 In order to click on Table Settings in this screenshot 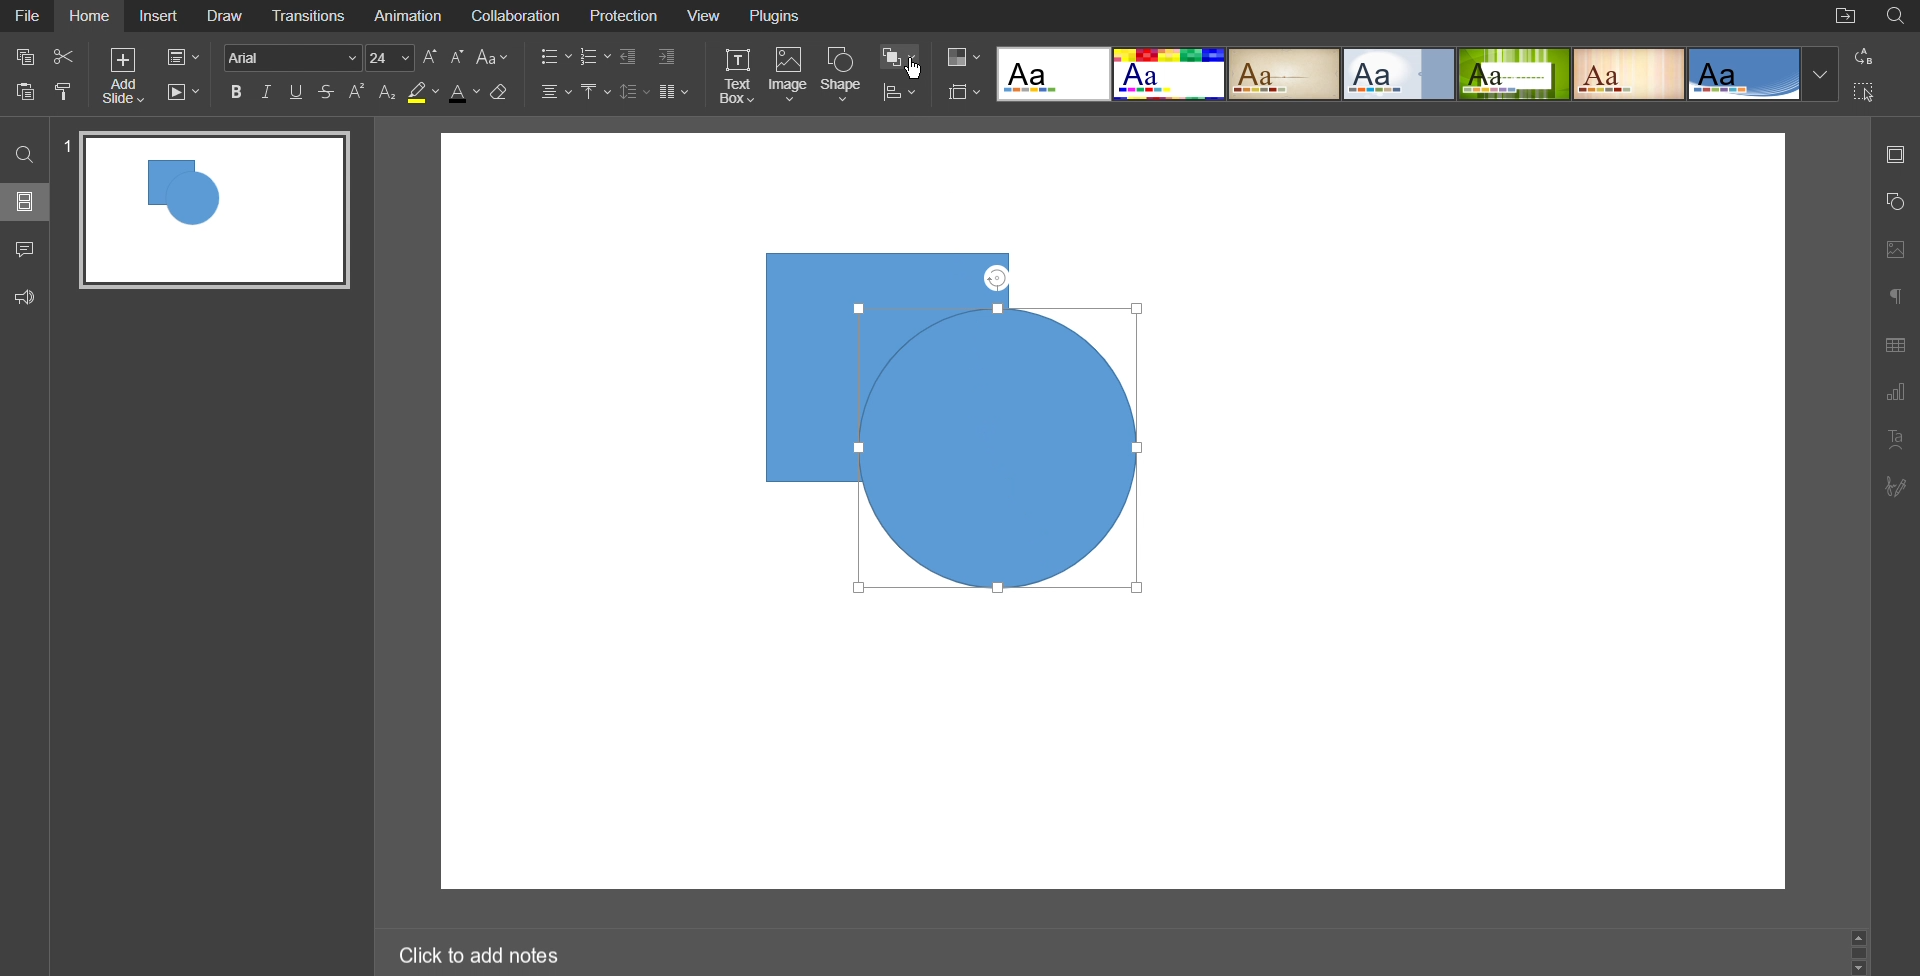, I will do `click(1894, 346)`.